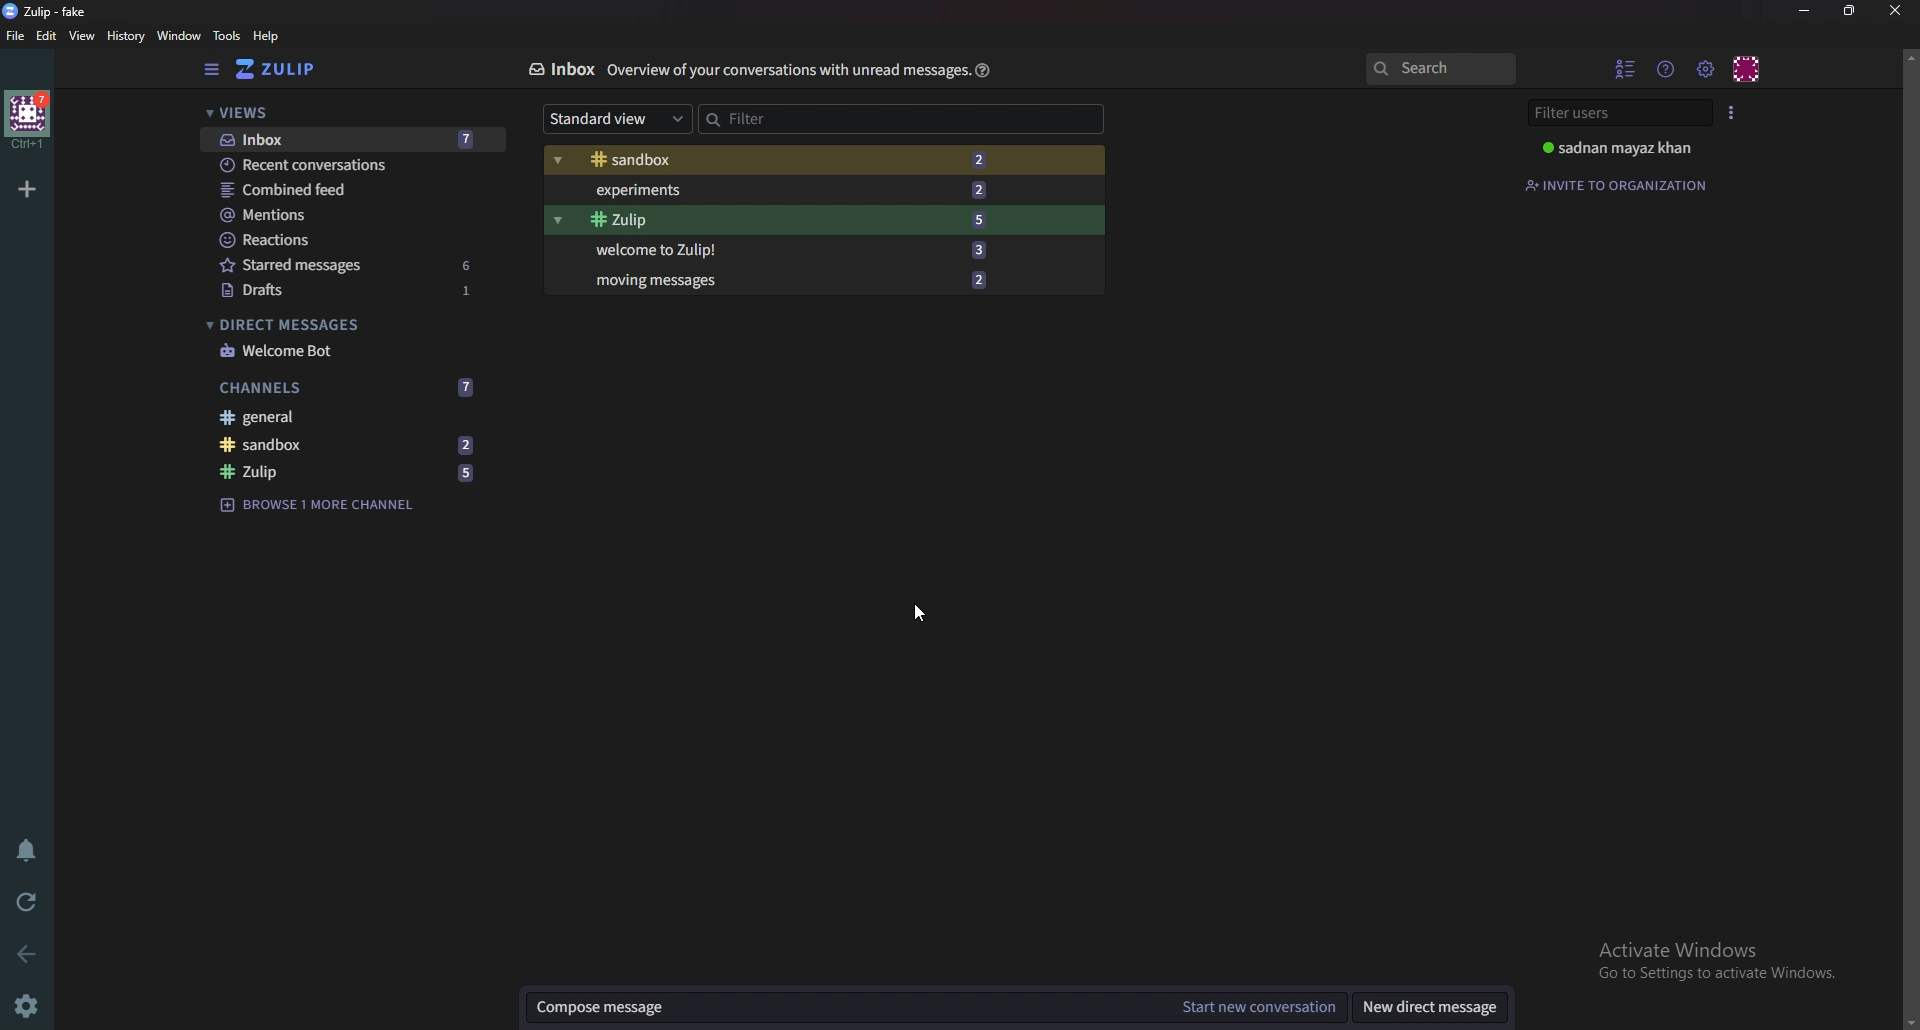 This screenshot has width=1920, height=1030. Describe the element at coordinates (16, 37) in the screenshot. I see `File` at that location.